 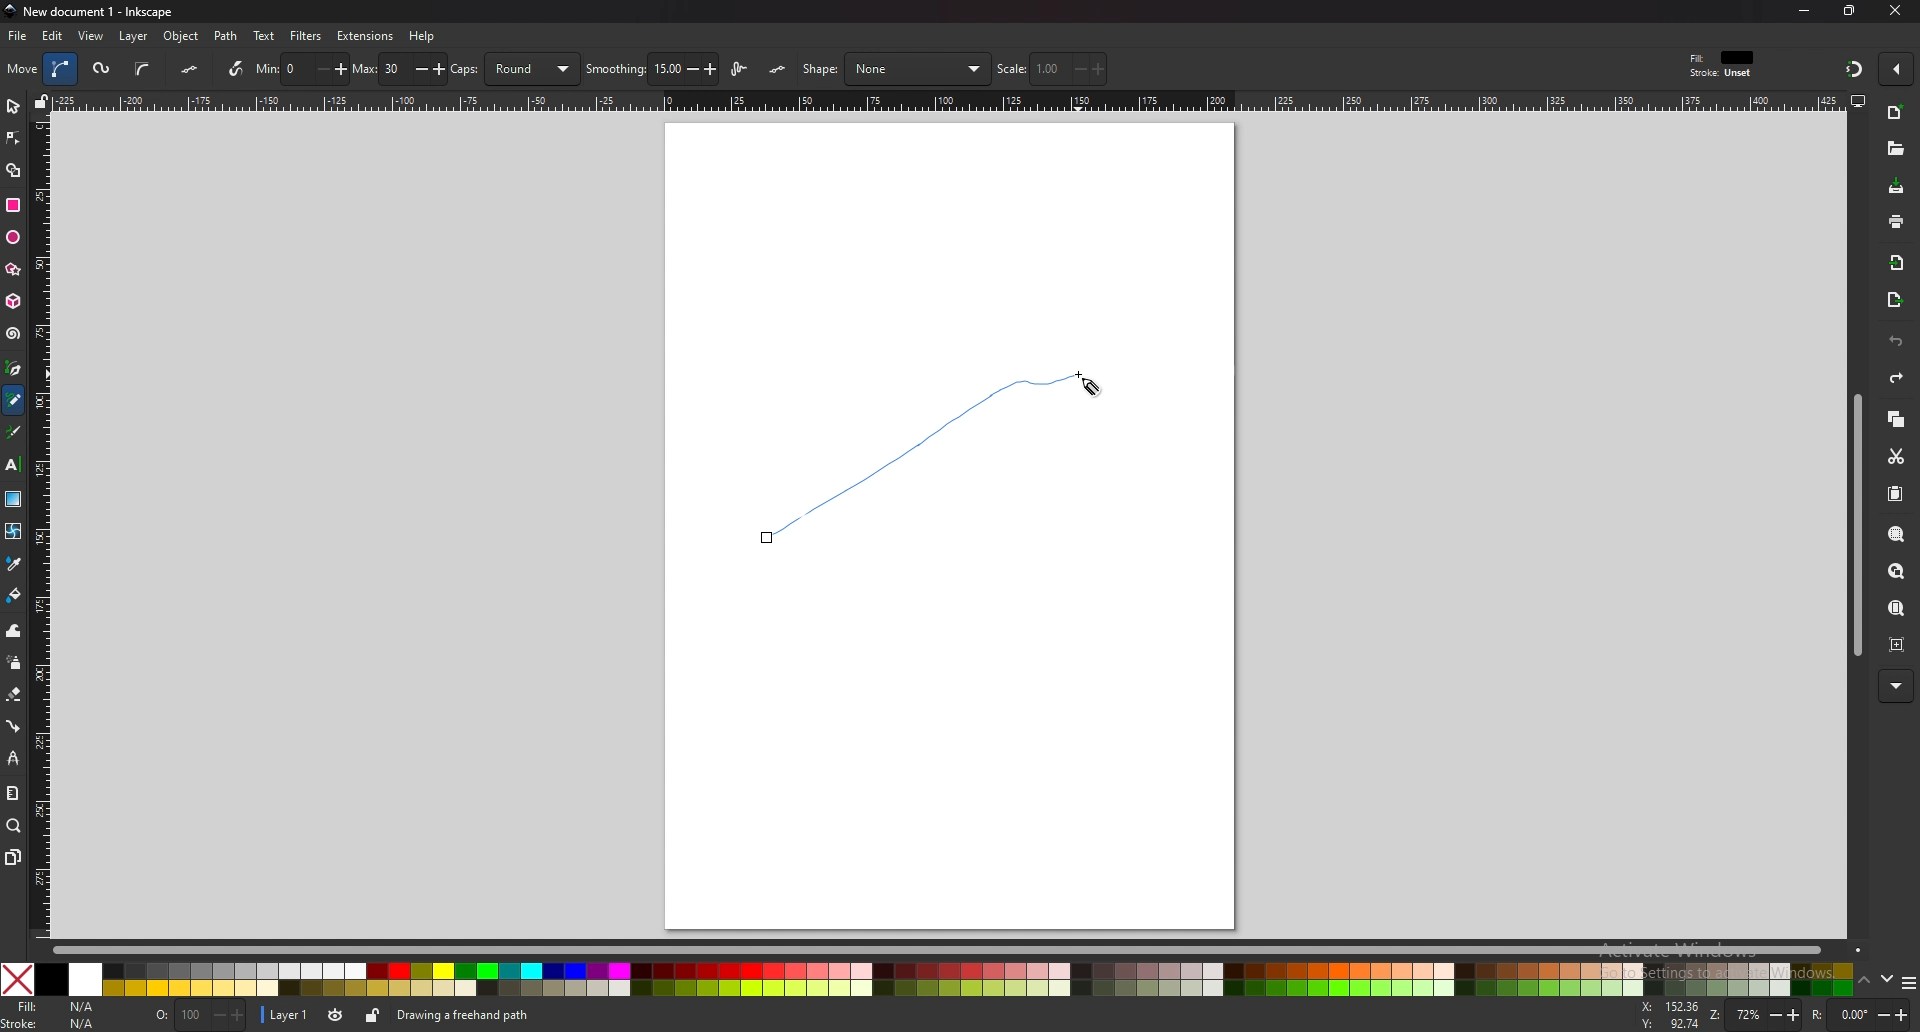 I want to click on spray, so click(x=13, y=663).